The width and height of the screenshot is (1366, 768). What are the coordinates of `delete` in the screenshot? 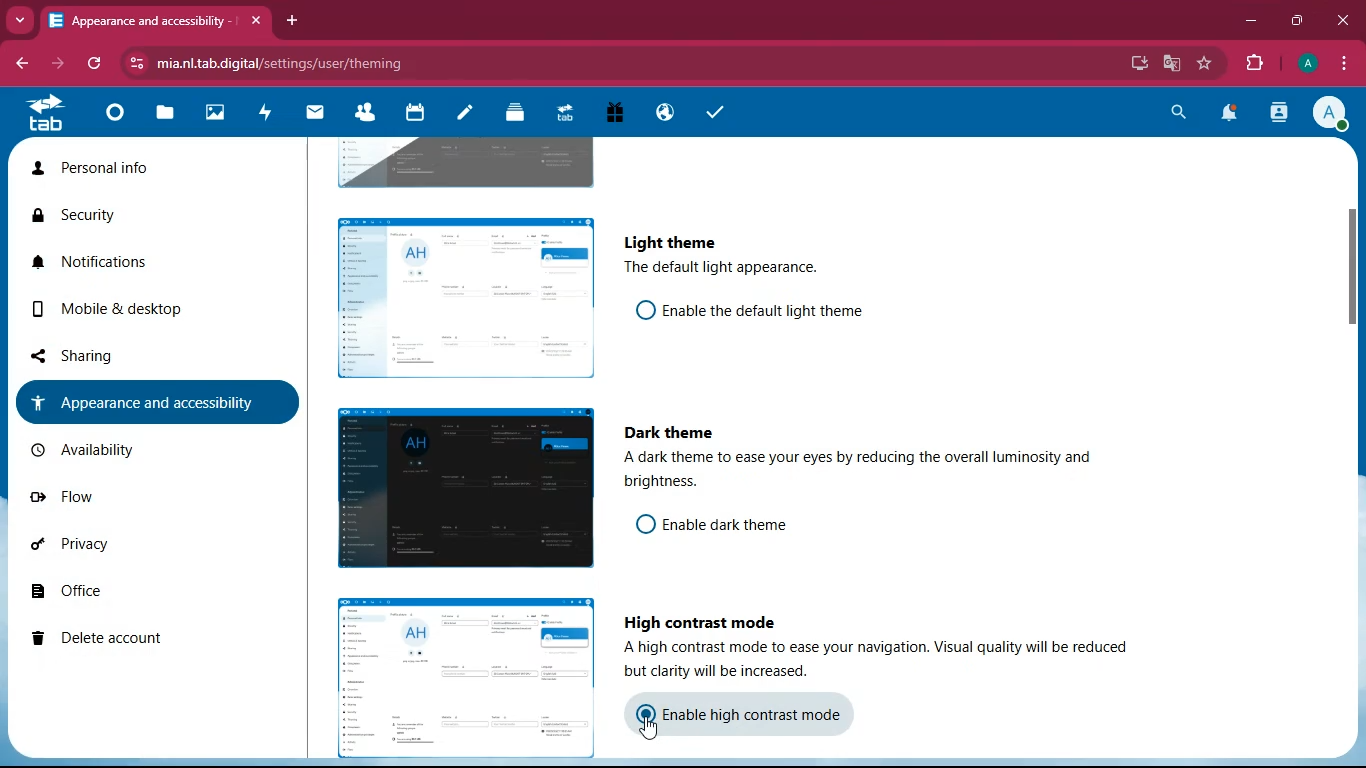 It's located at (123, 639).